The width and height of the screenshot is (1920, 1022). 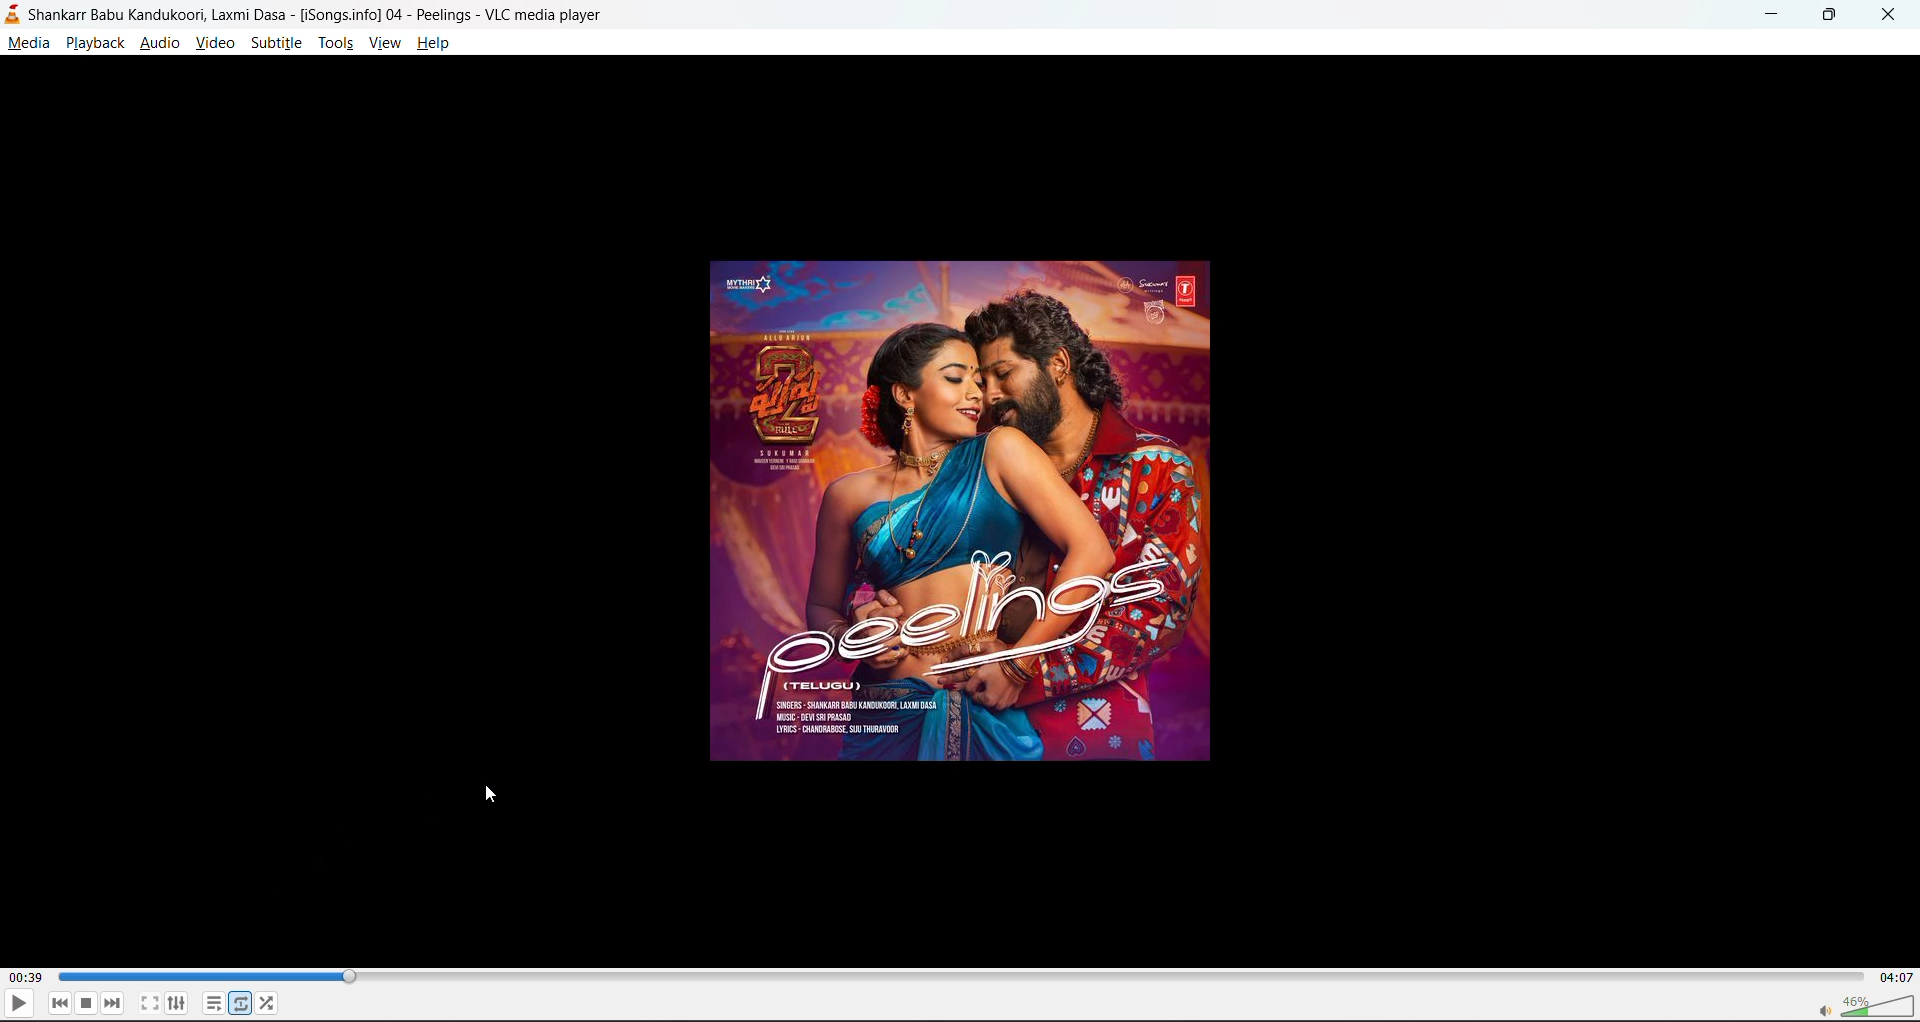 What do you see at coordinates (438, 46) in the screenshot?
I see `help` at bounding box center [438, 46].